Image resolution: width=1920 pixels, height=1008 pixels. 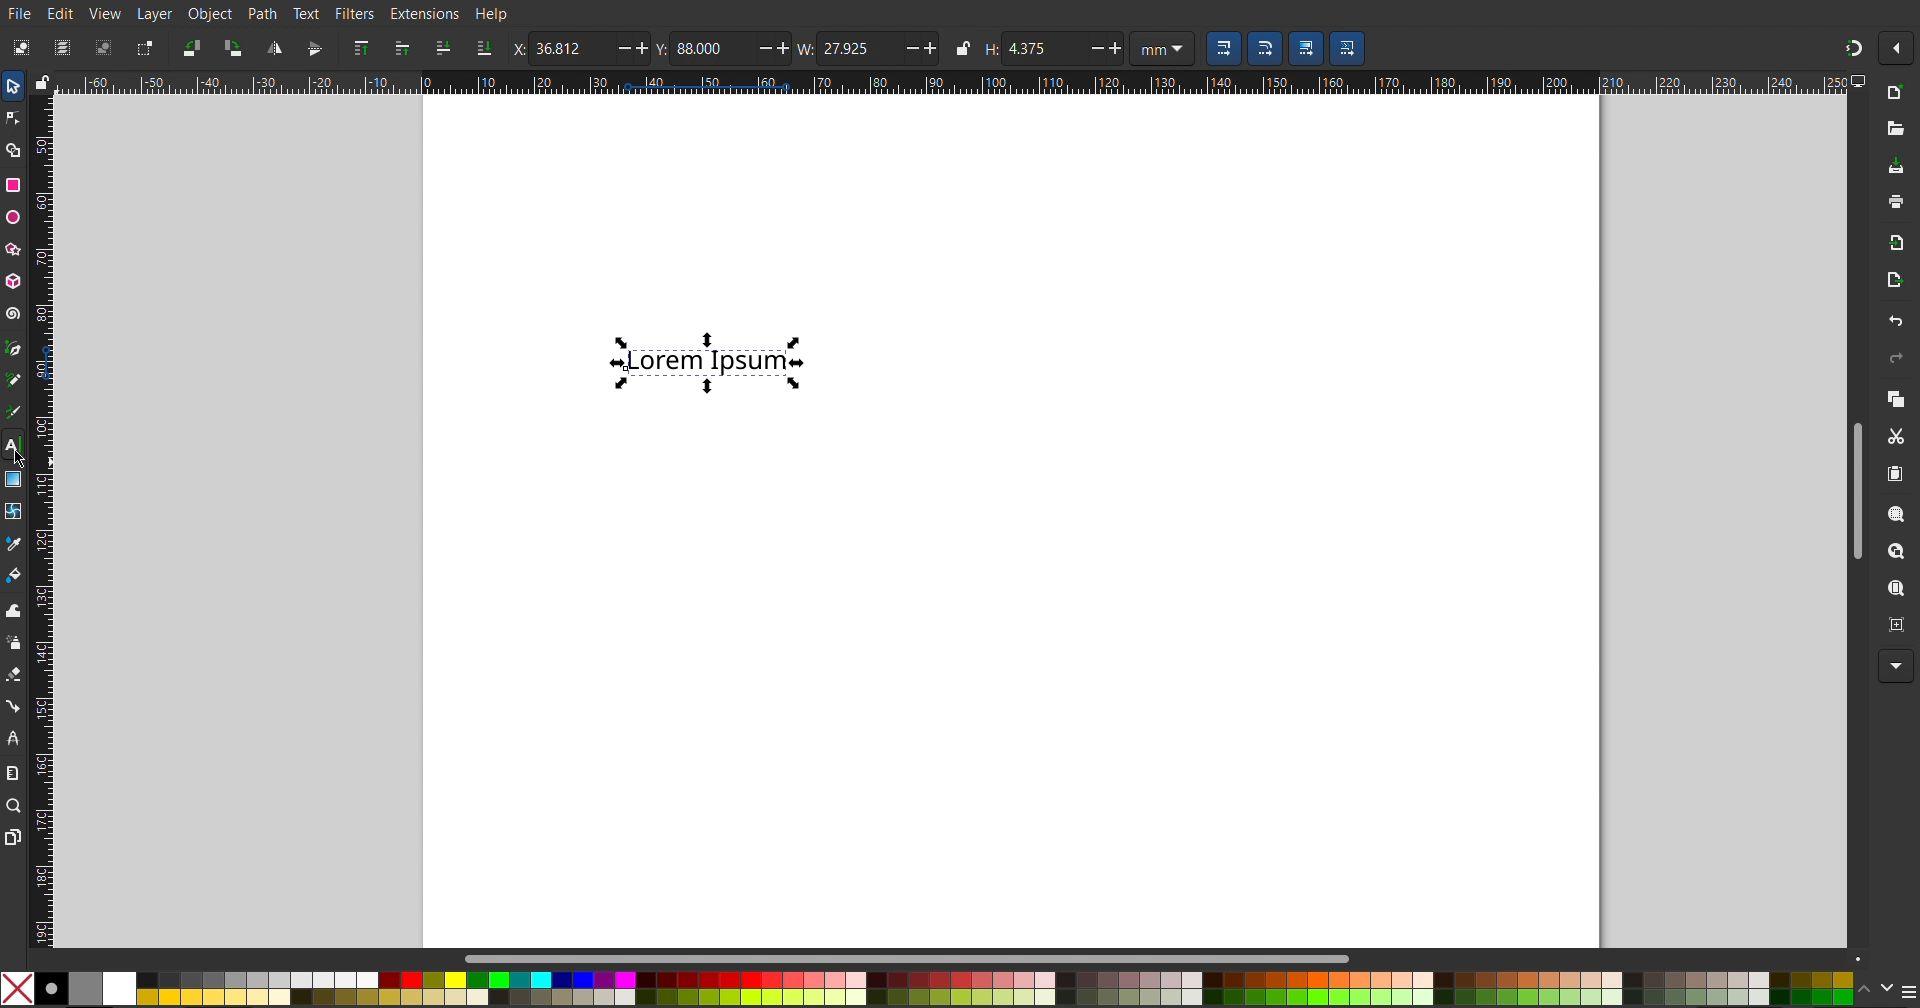 I want to click on Move gradients along with the objects, so click(x=1305, y=49).